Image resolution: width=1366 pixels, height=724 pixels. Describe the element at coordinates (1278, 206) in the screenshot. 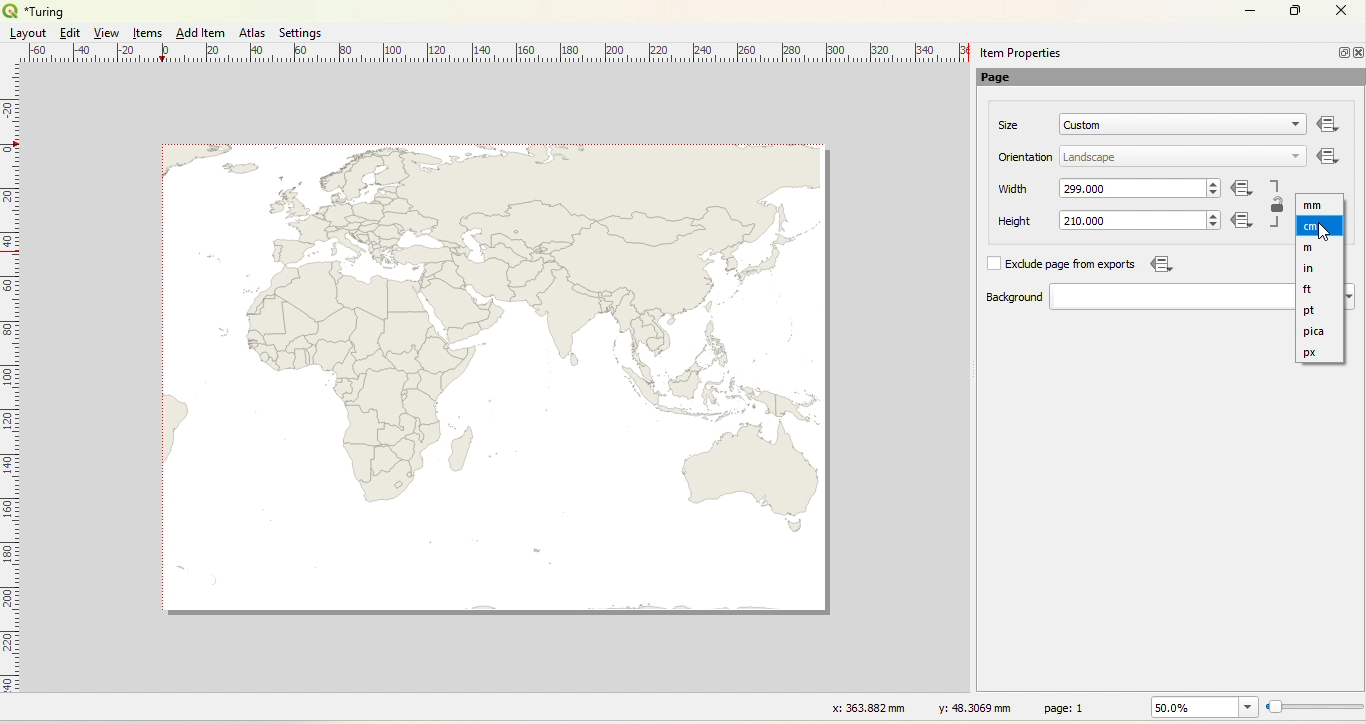

I see `Lock/Unlock` at that location.